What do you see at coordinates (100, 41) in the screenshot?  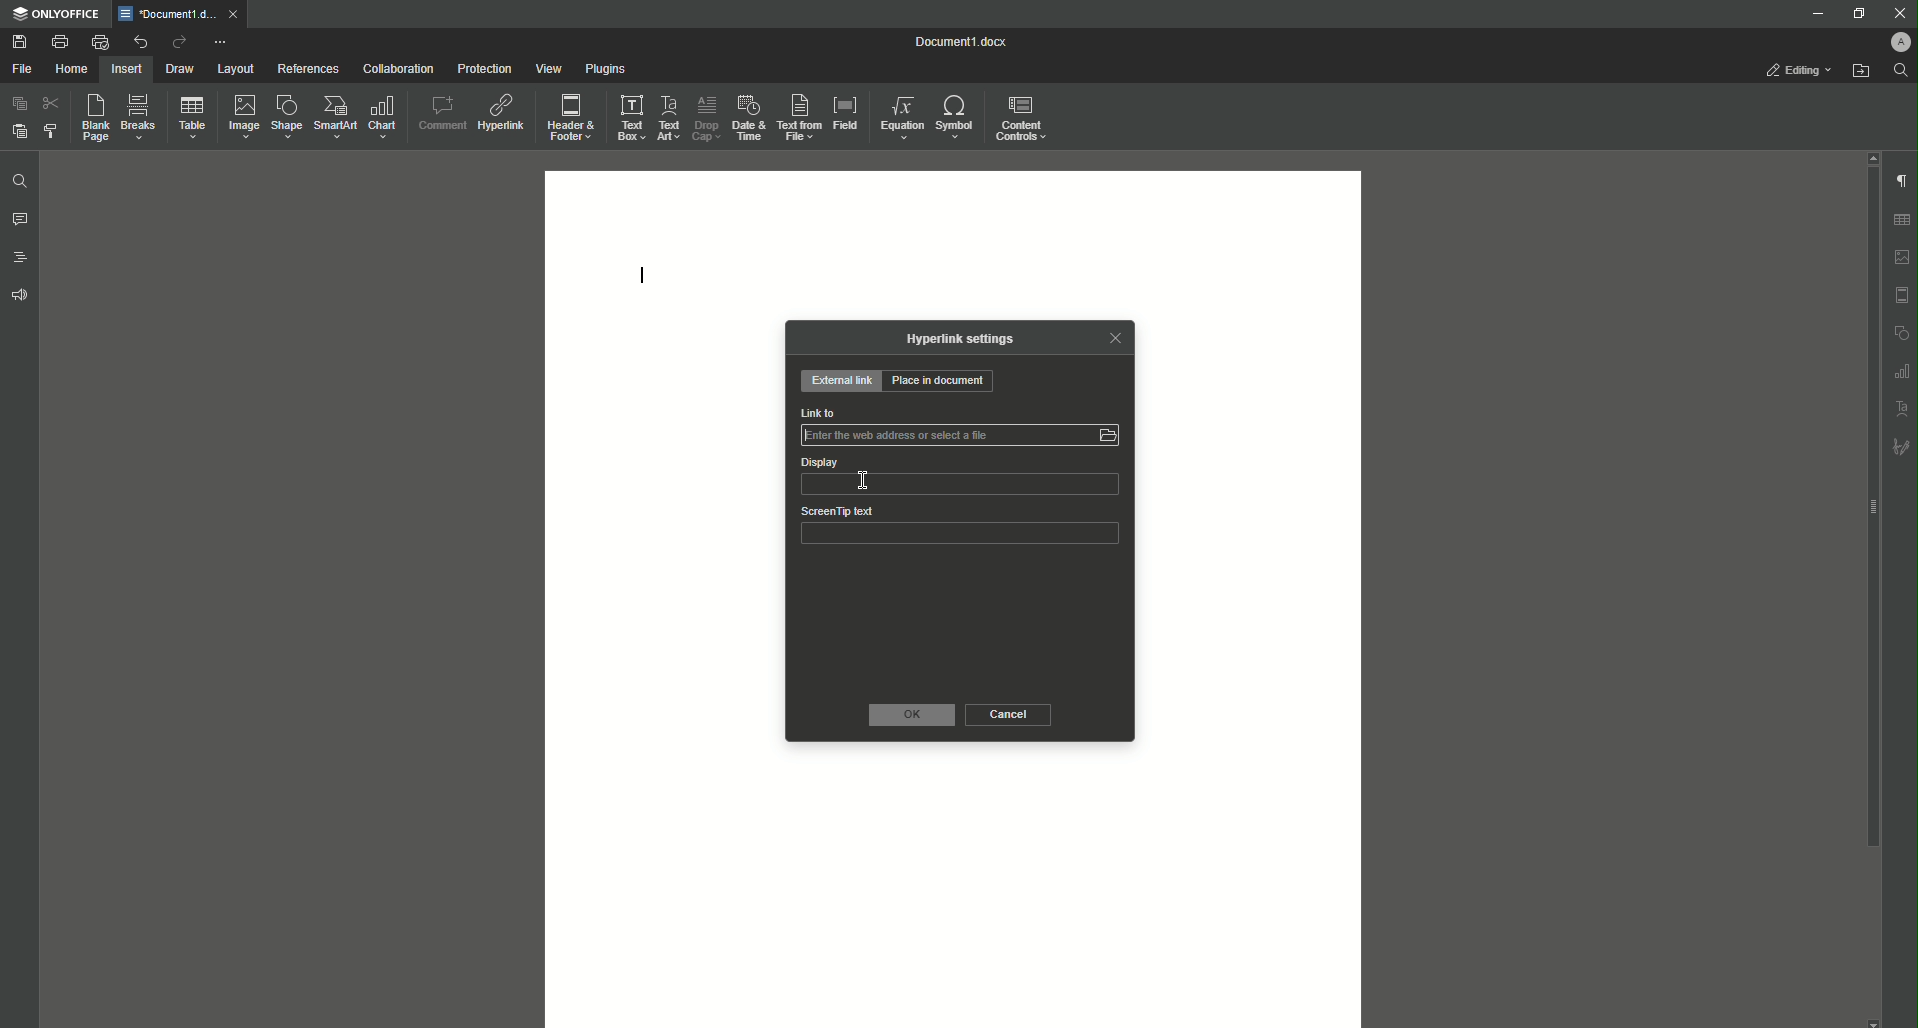 I see `Quick Print` at bounding box center [100, 41].